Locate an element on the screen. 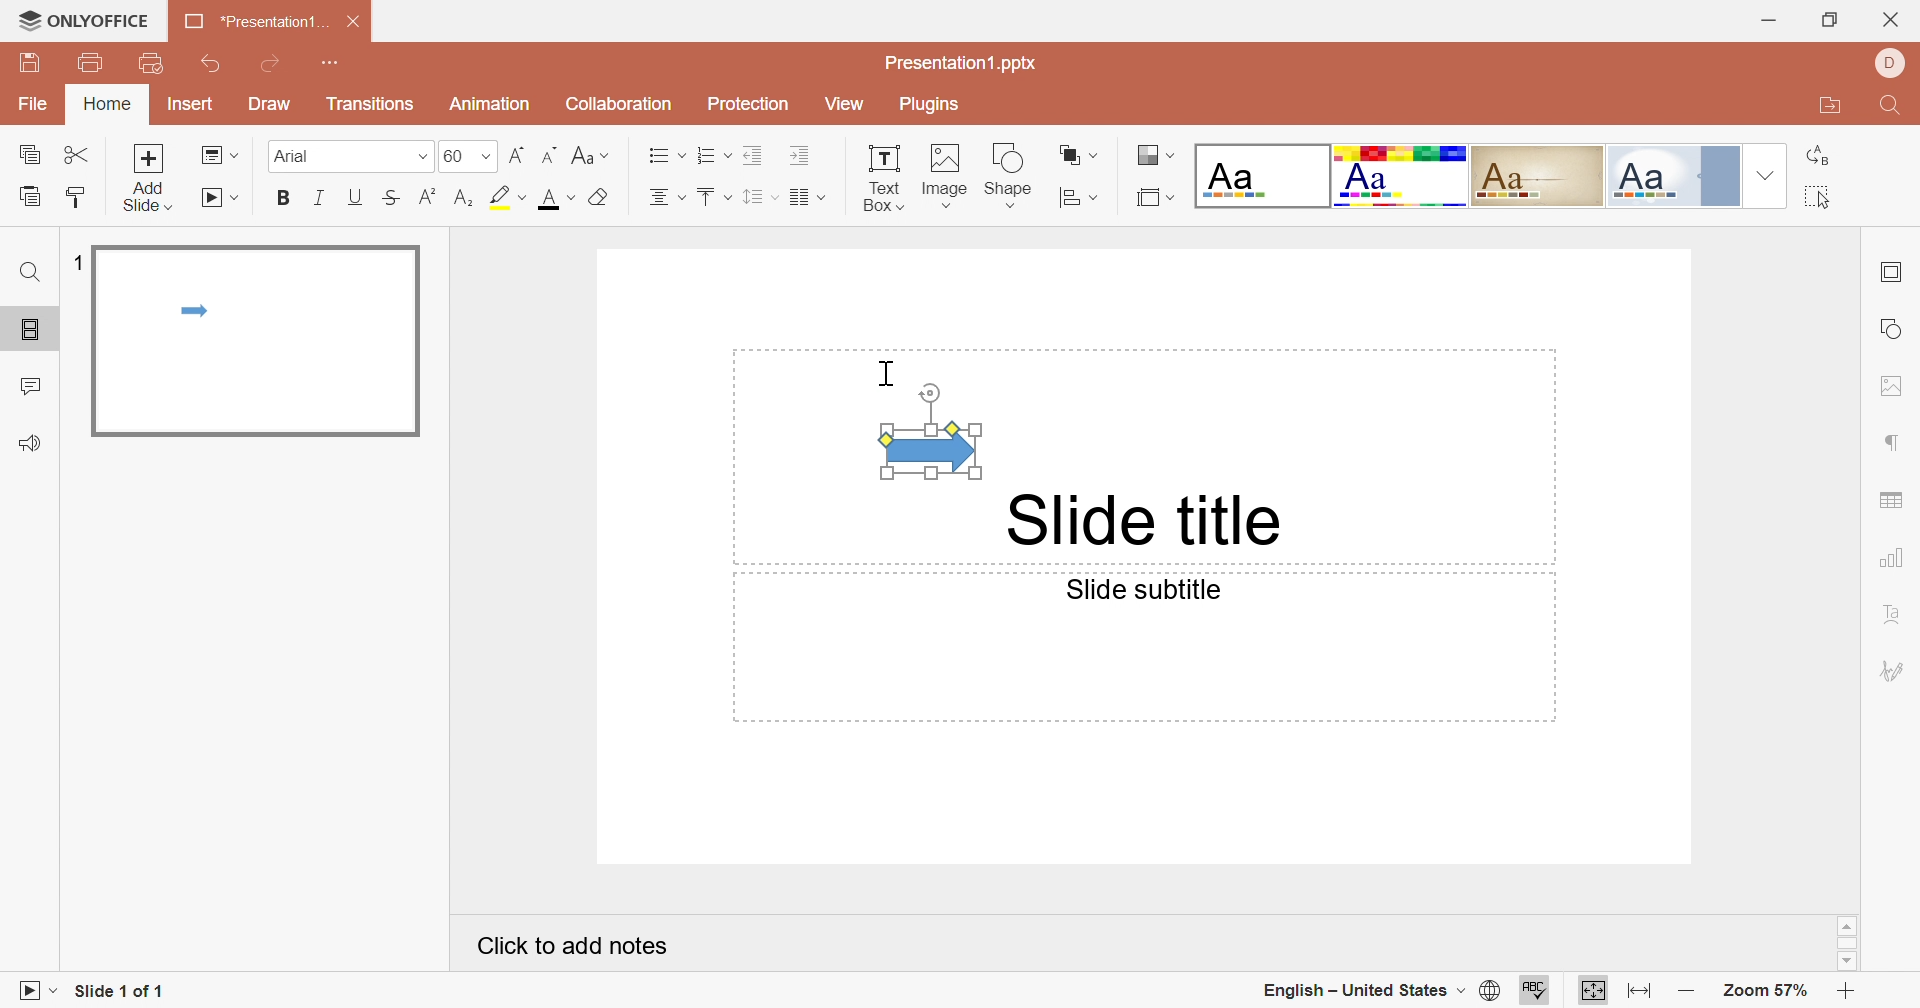 This screenshot has width=1920, height=1008. Signature settings is located at coordinates (1894, 667).